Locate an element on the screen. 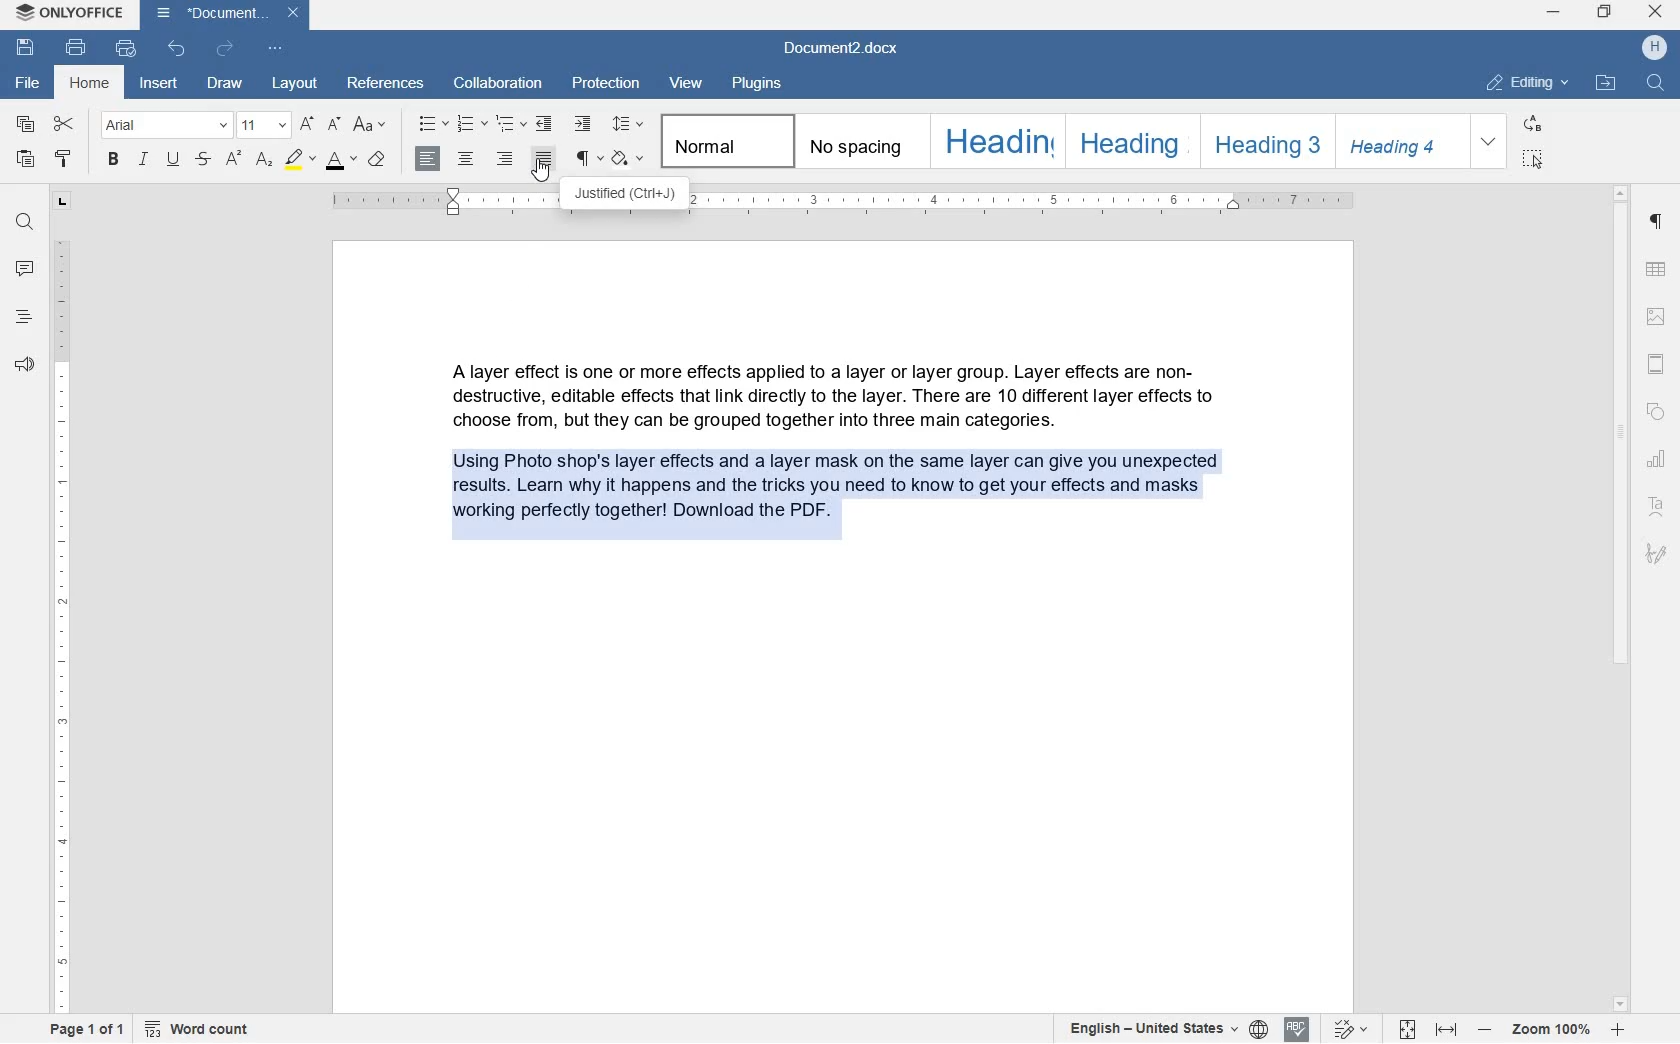  COPY STYLE is located at coordinates (66, 160).